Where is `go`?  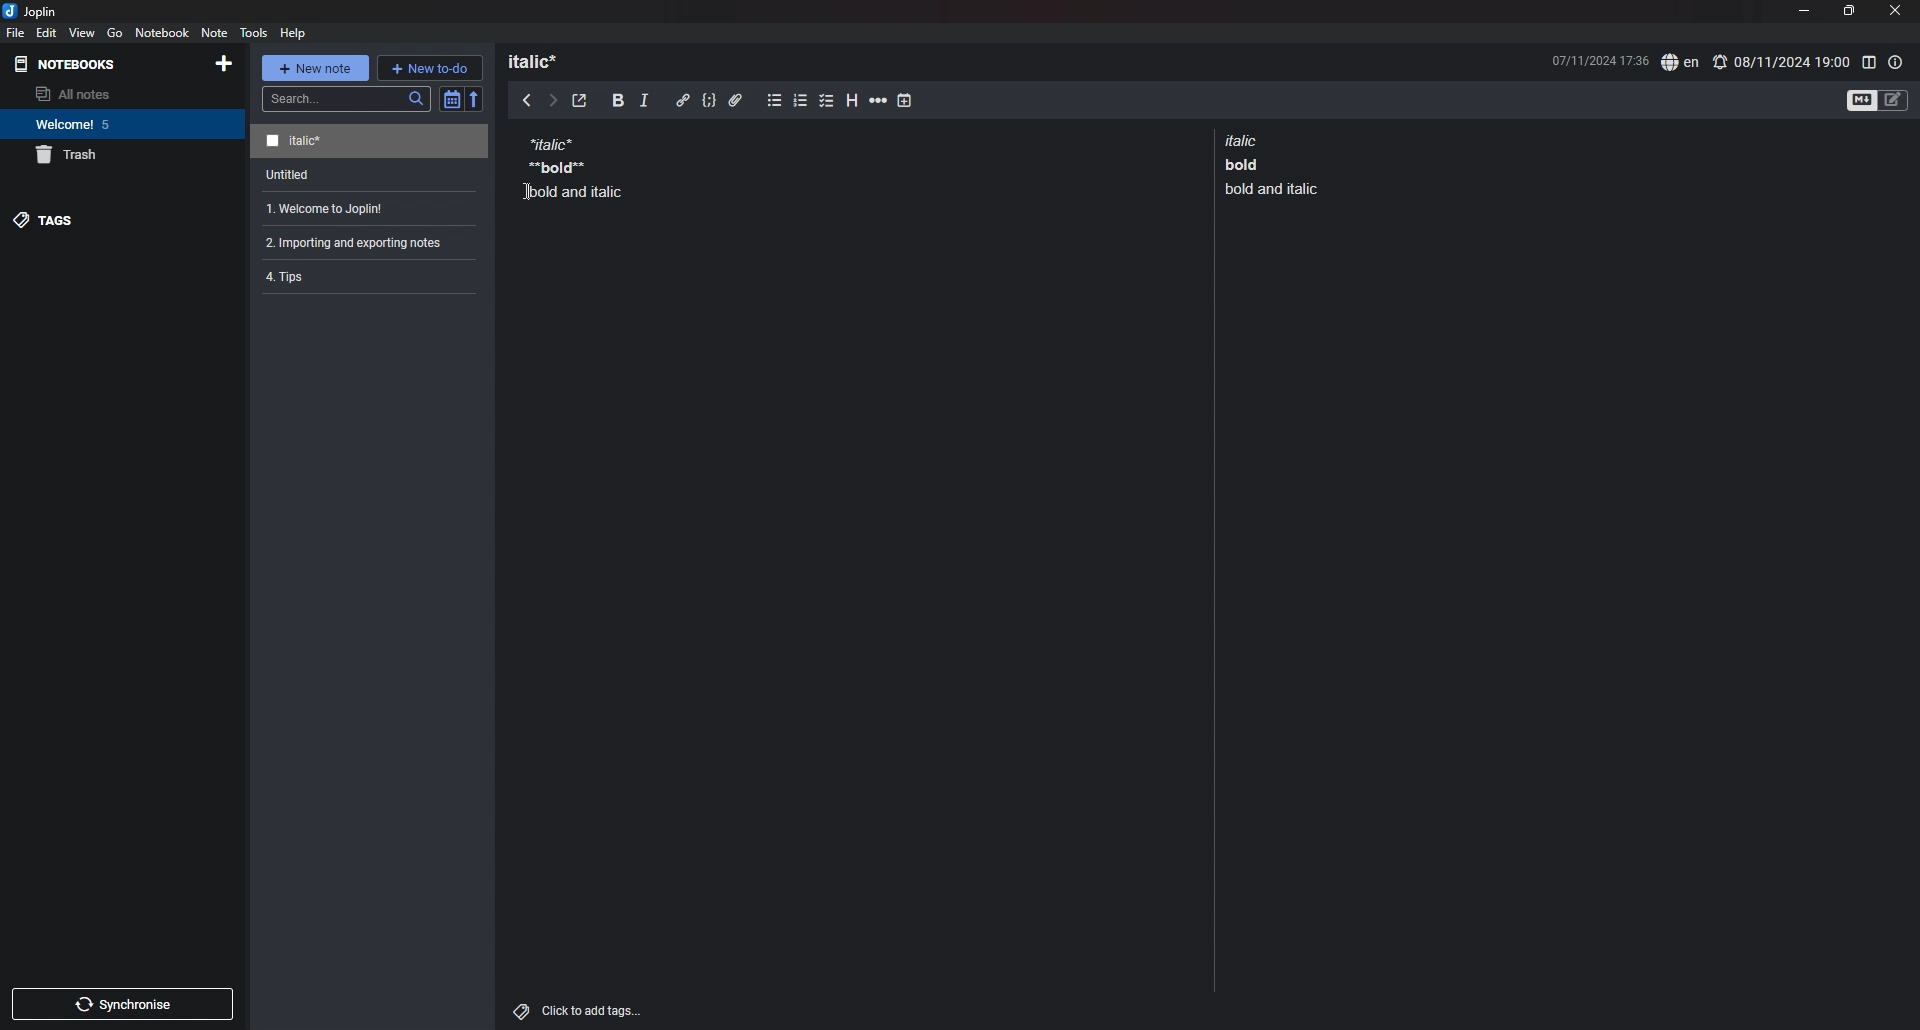 go is located at coordinates (114, 33).